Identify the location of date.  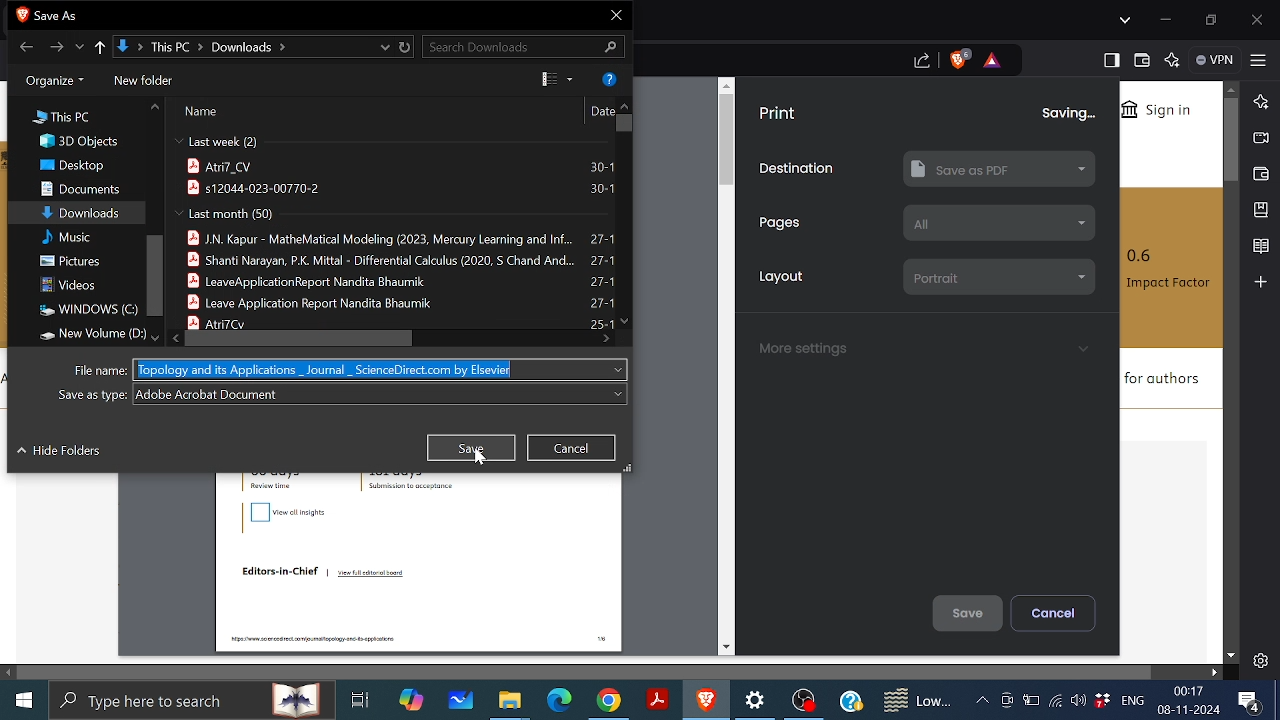
(603, 111).